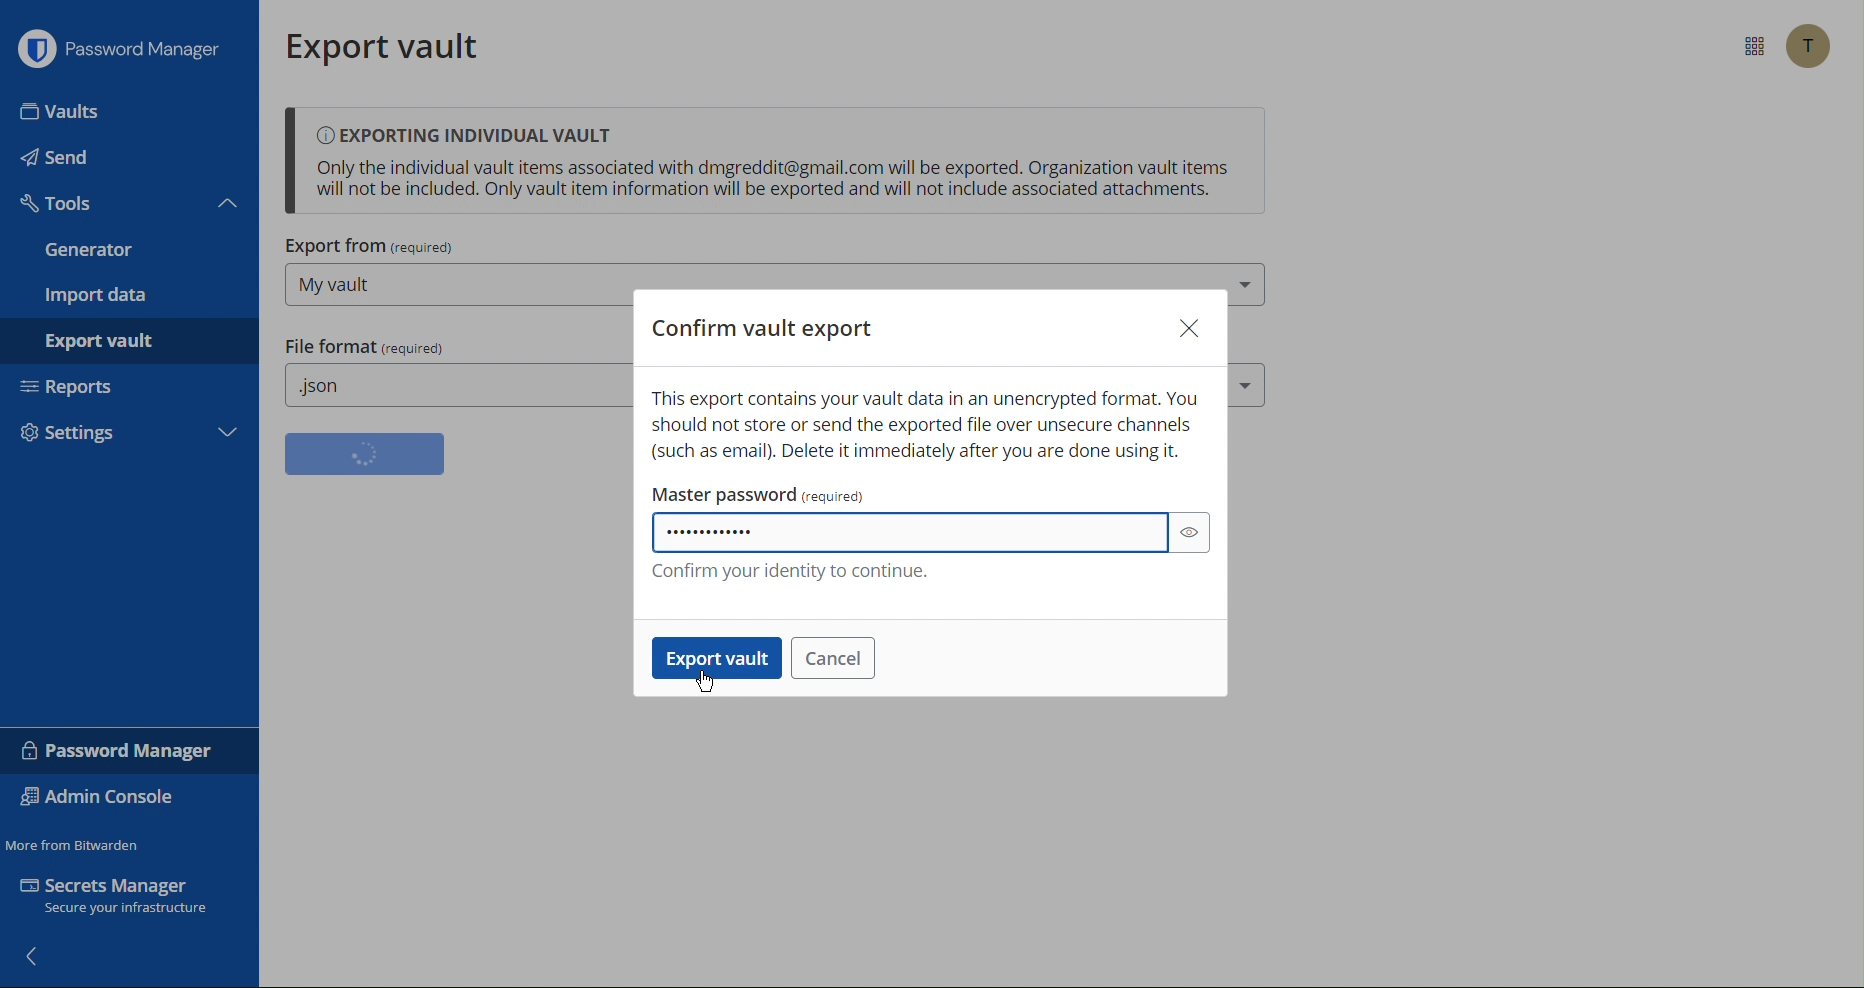  Describe the element at coordinates (832, 658) in the screenshot. I see `Cancel` at that location.